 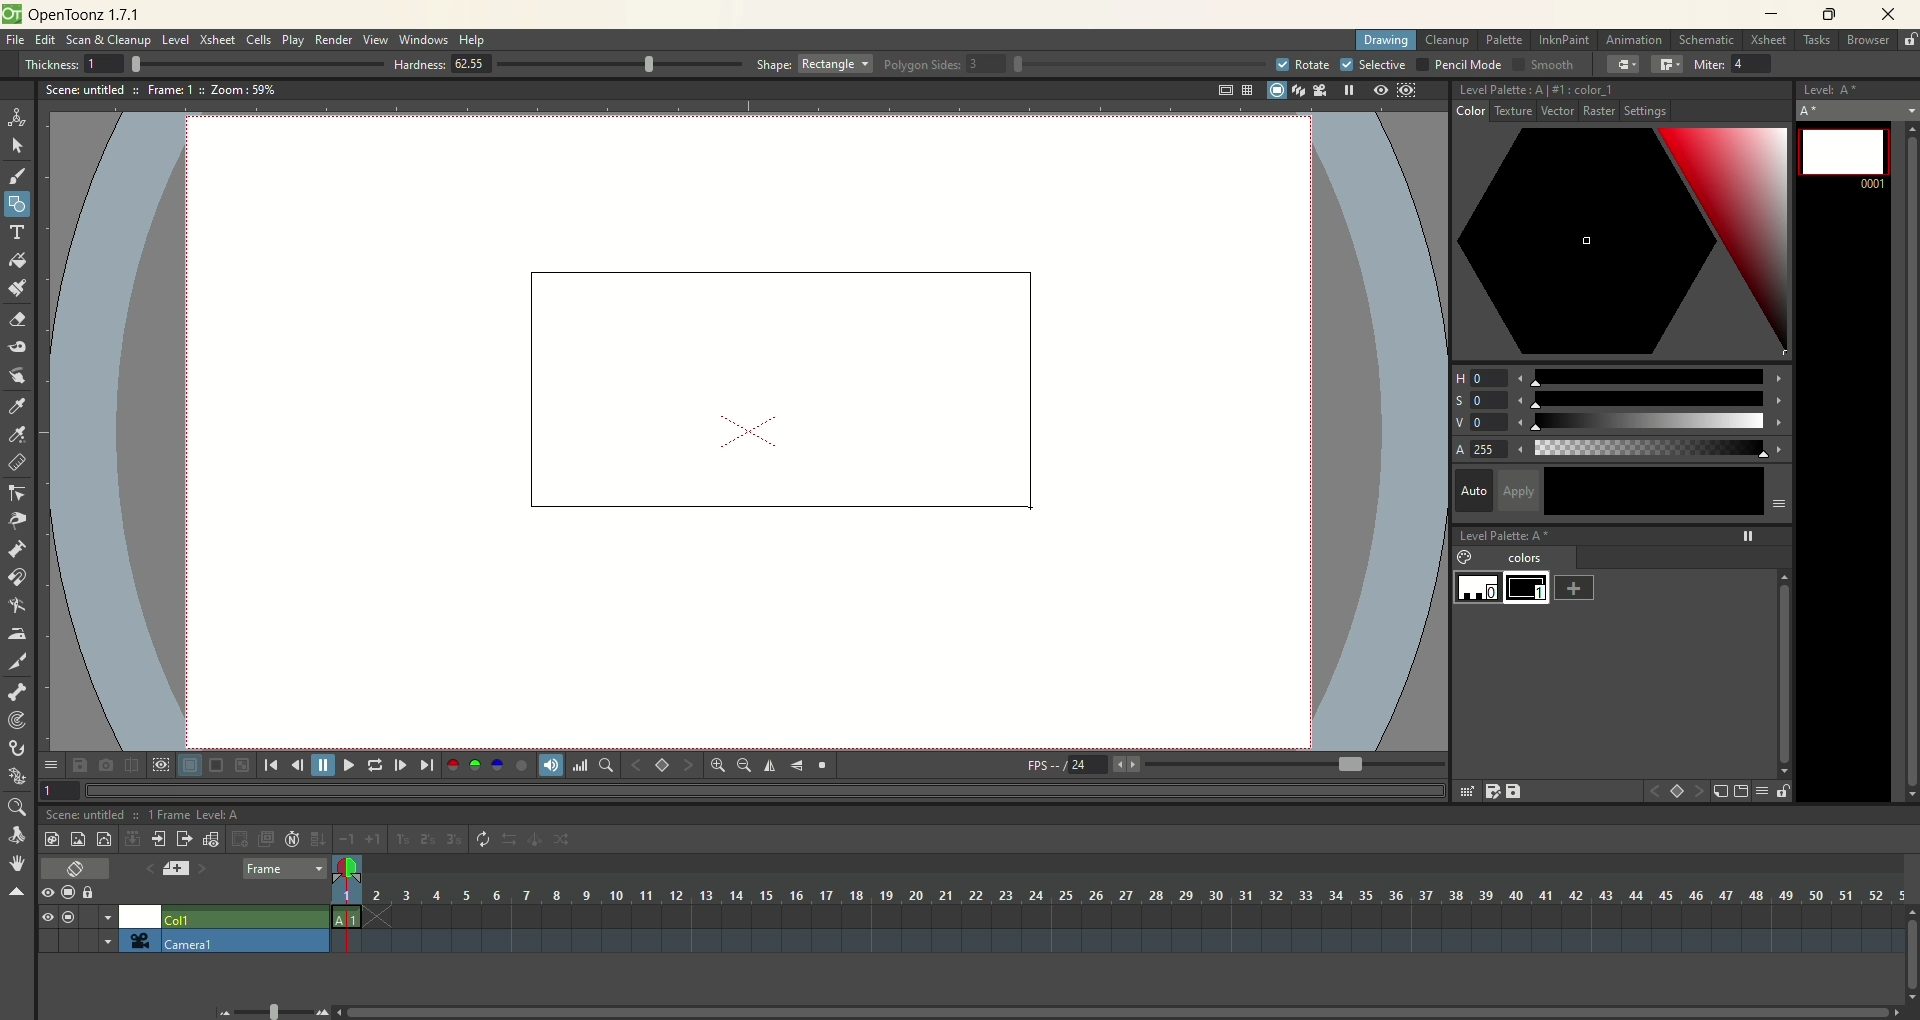 I want to click on X sheet, so click(x=219, y=40).